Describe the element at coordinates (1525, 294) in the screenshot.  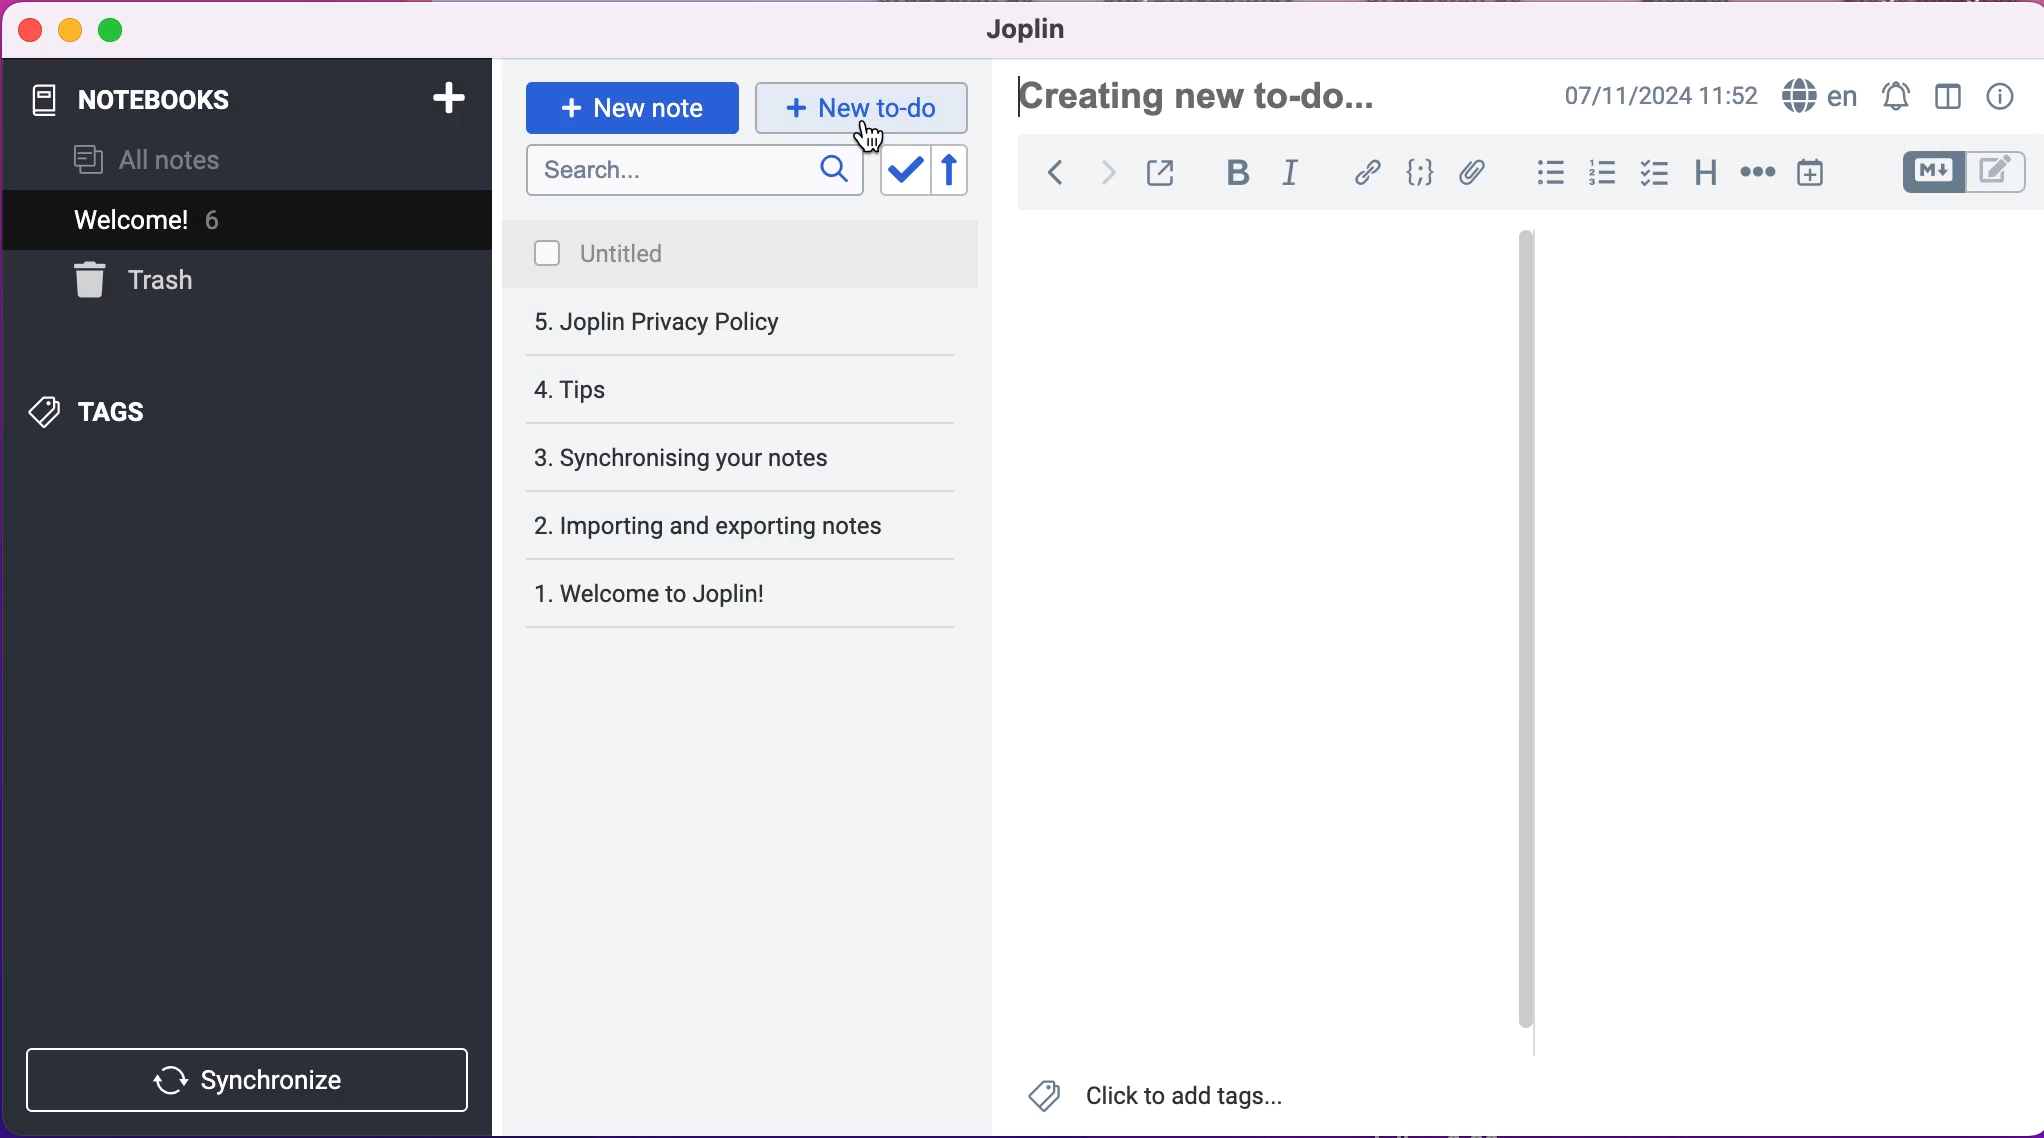
I see `vertical slider` at that location.